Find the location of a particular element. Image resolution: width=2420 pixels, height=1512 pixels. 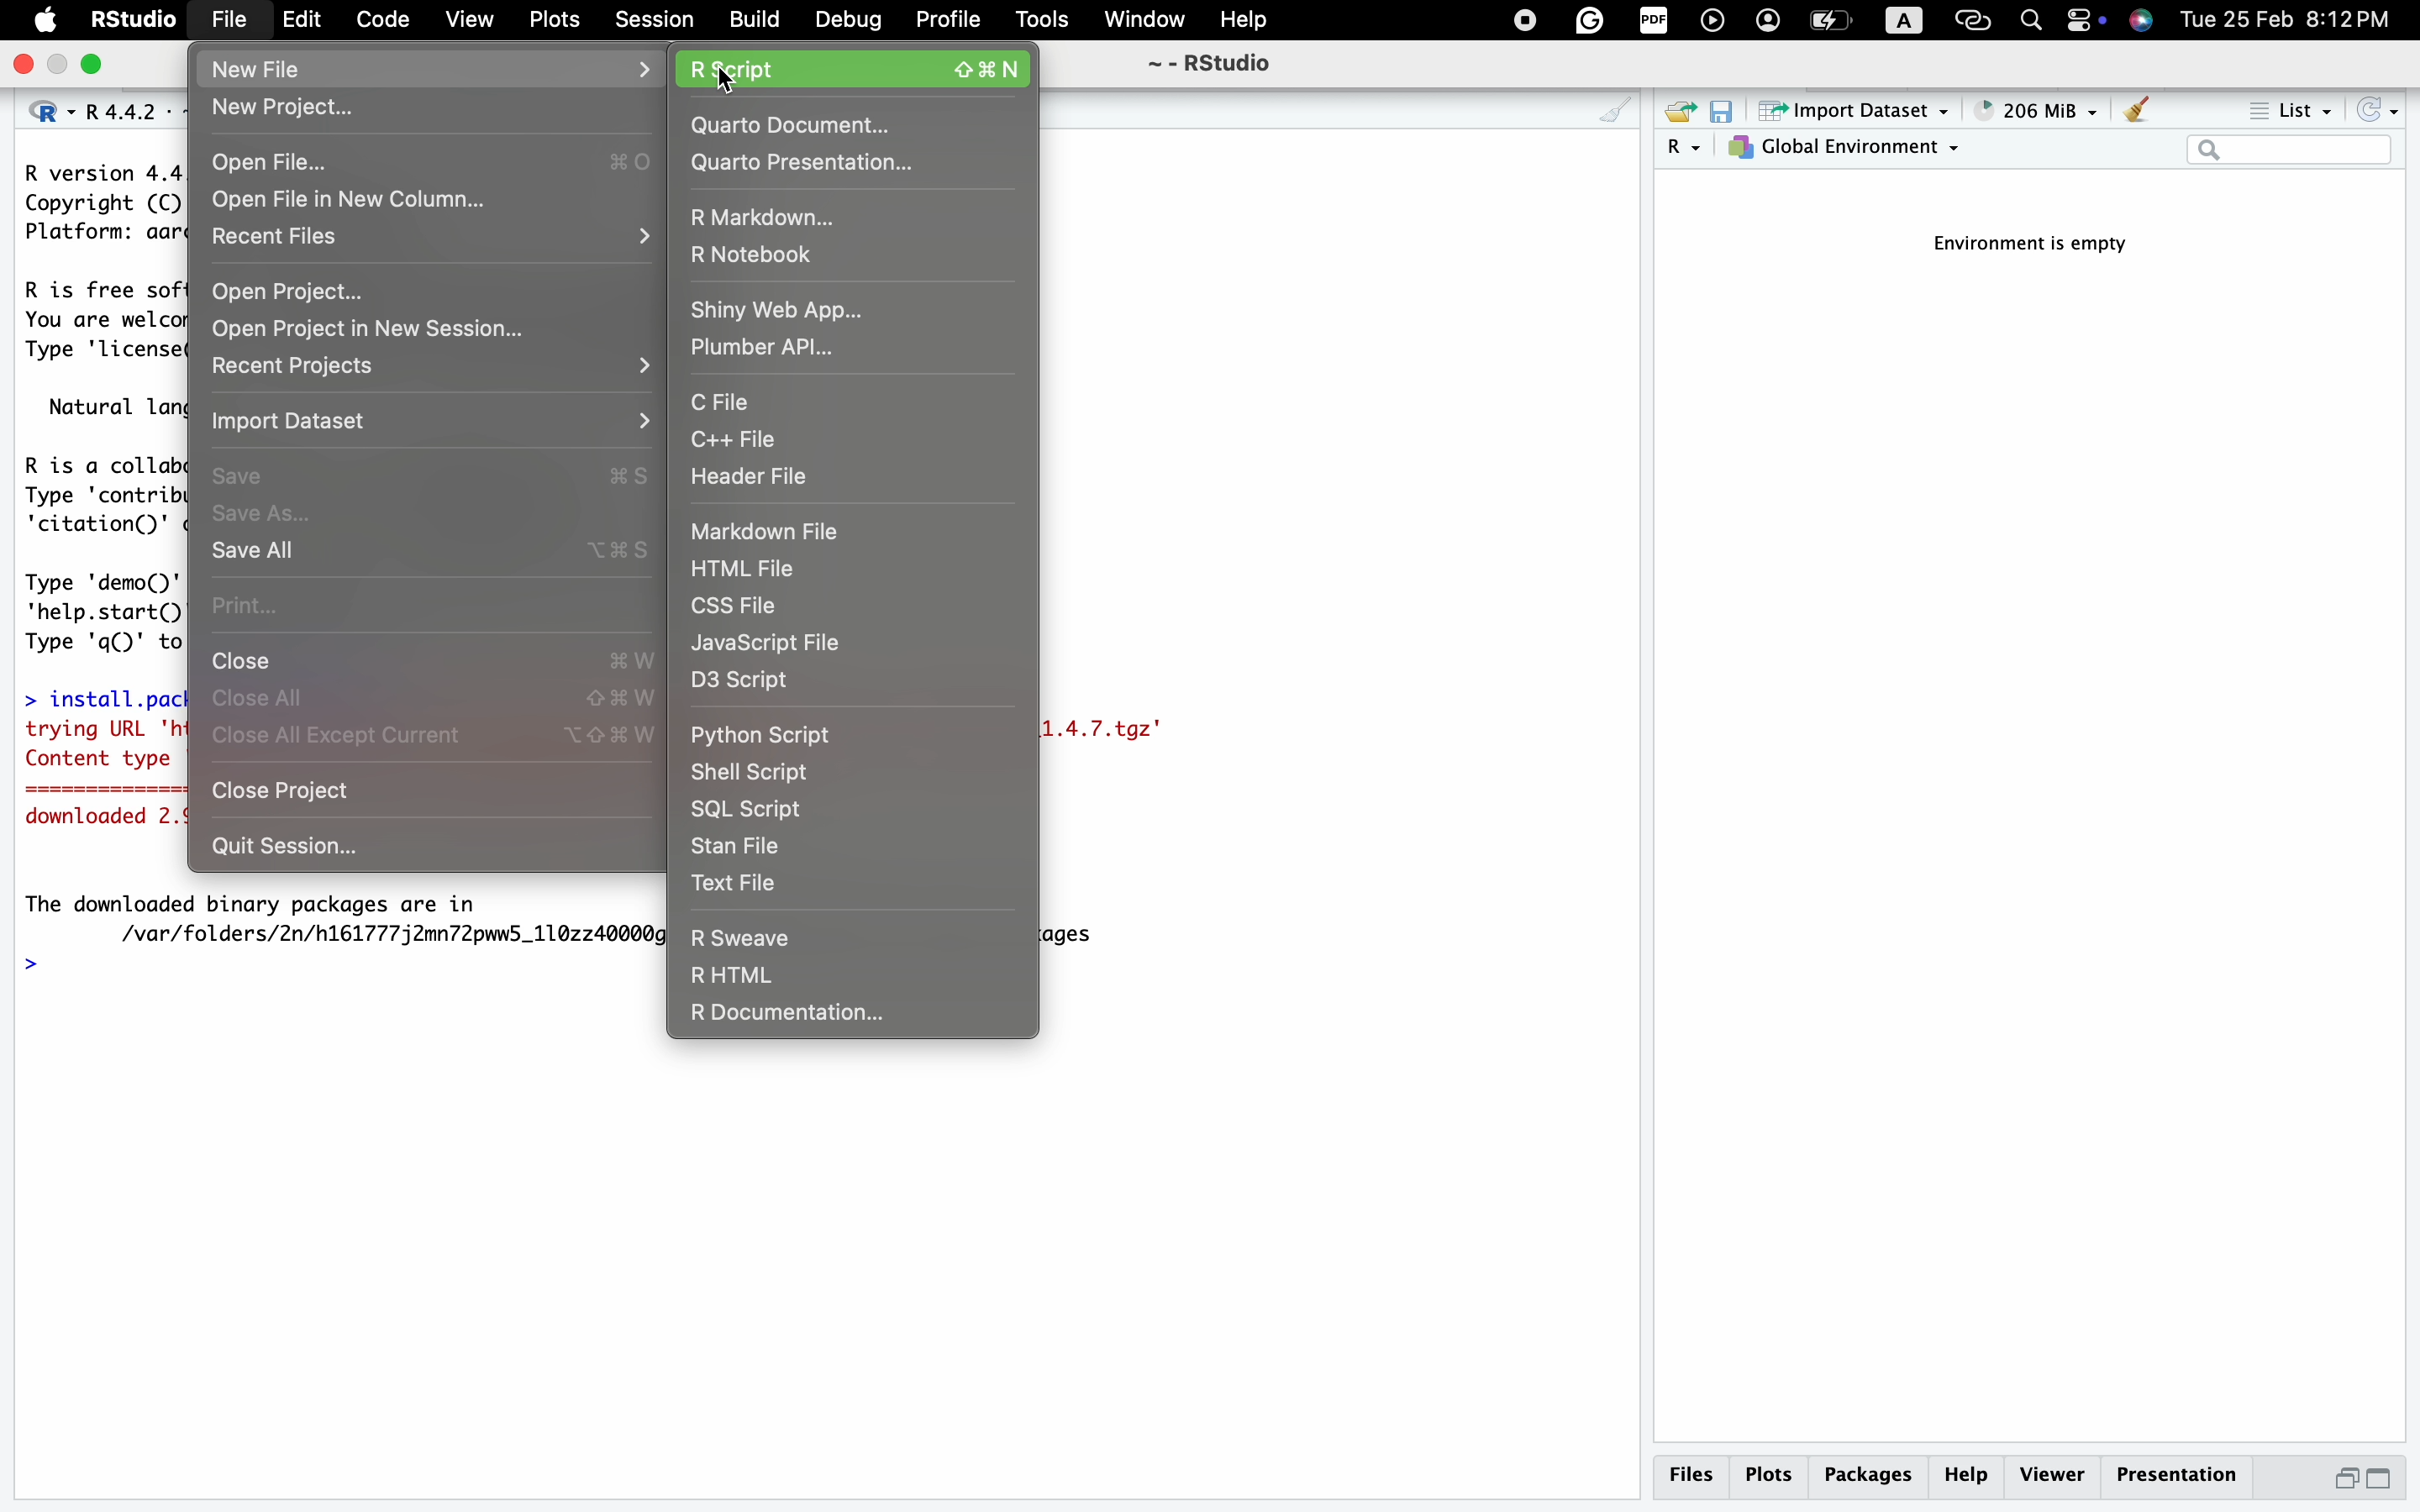

description of version of R  is located at coordinates (94, 202).